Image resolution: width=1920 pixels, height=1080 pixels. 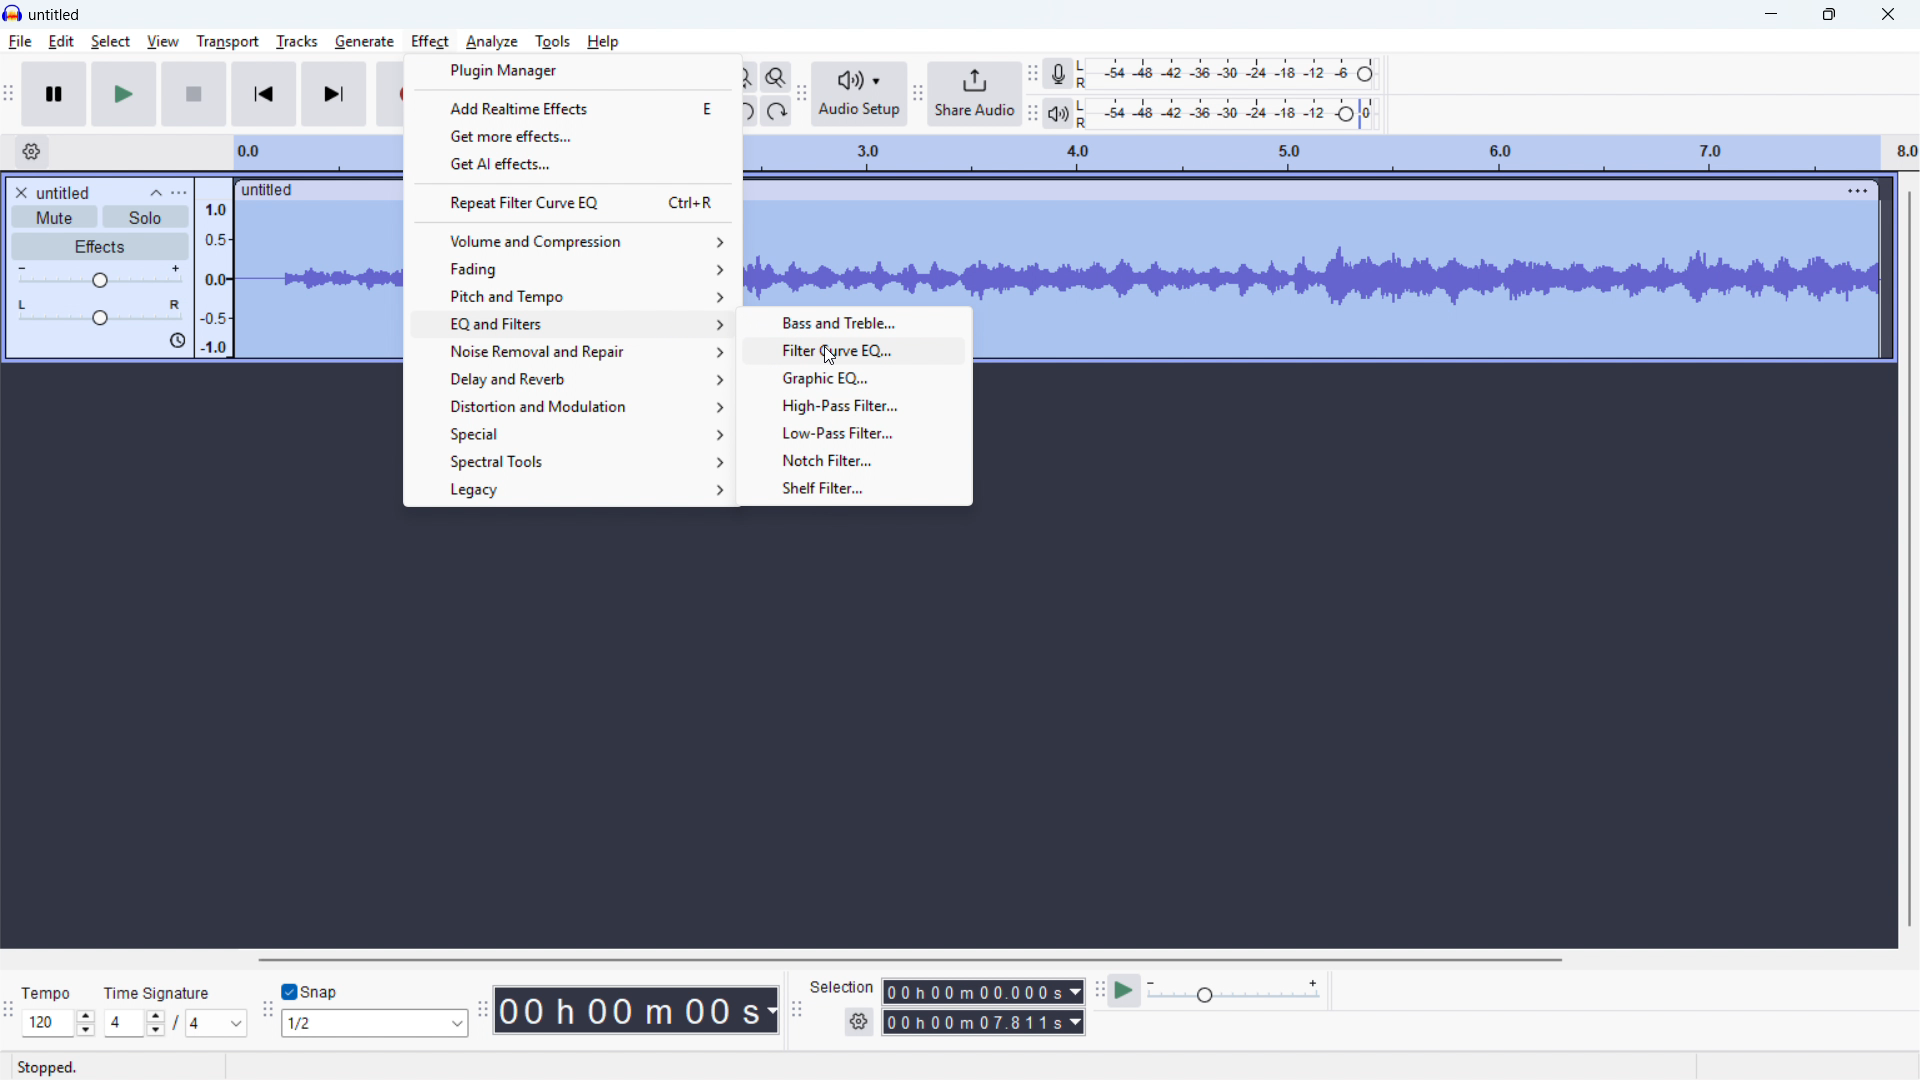 What do you see at coordinates (574, 268) in the screenshot?
I see `Fading ` at bounding box center [574, 268].